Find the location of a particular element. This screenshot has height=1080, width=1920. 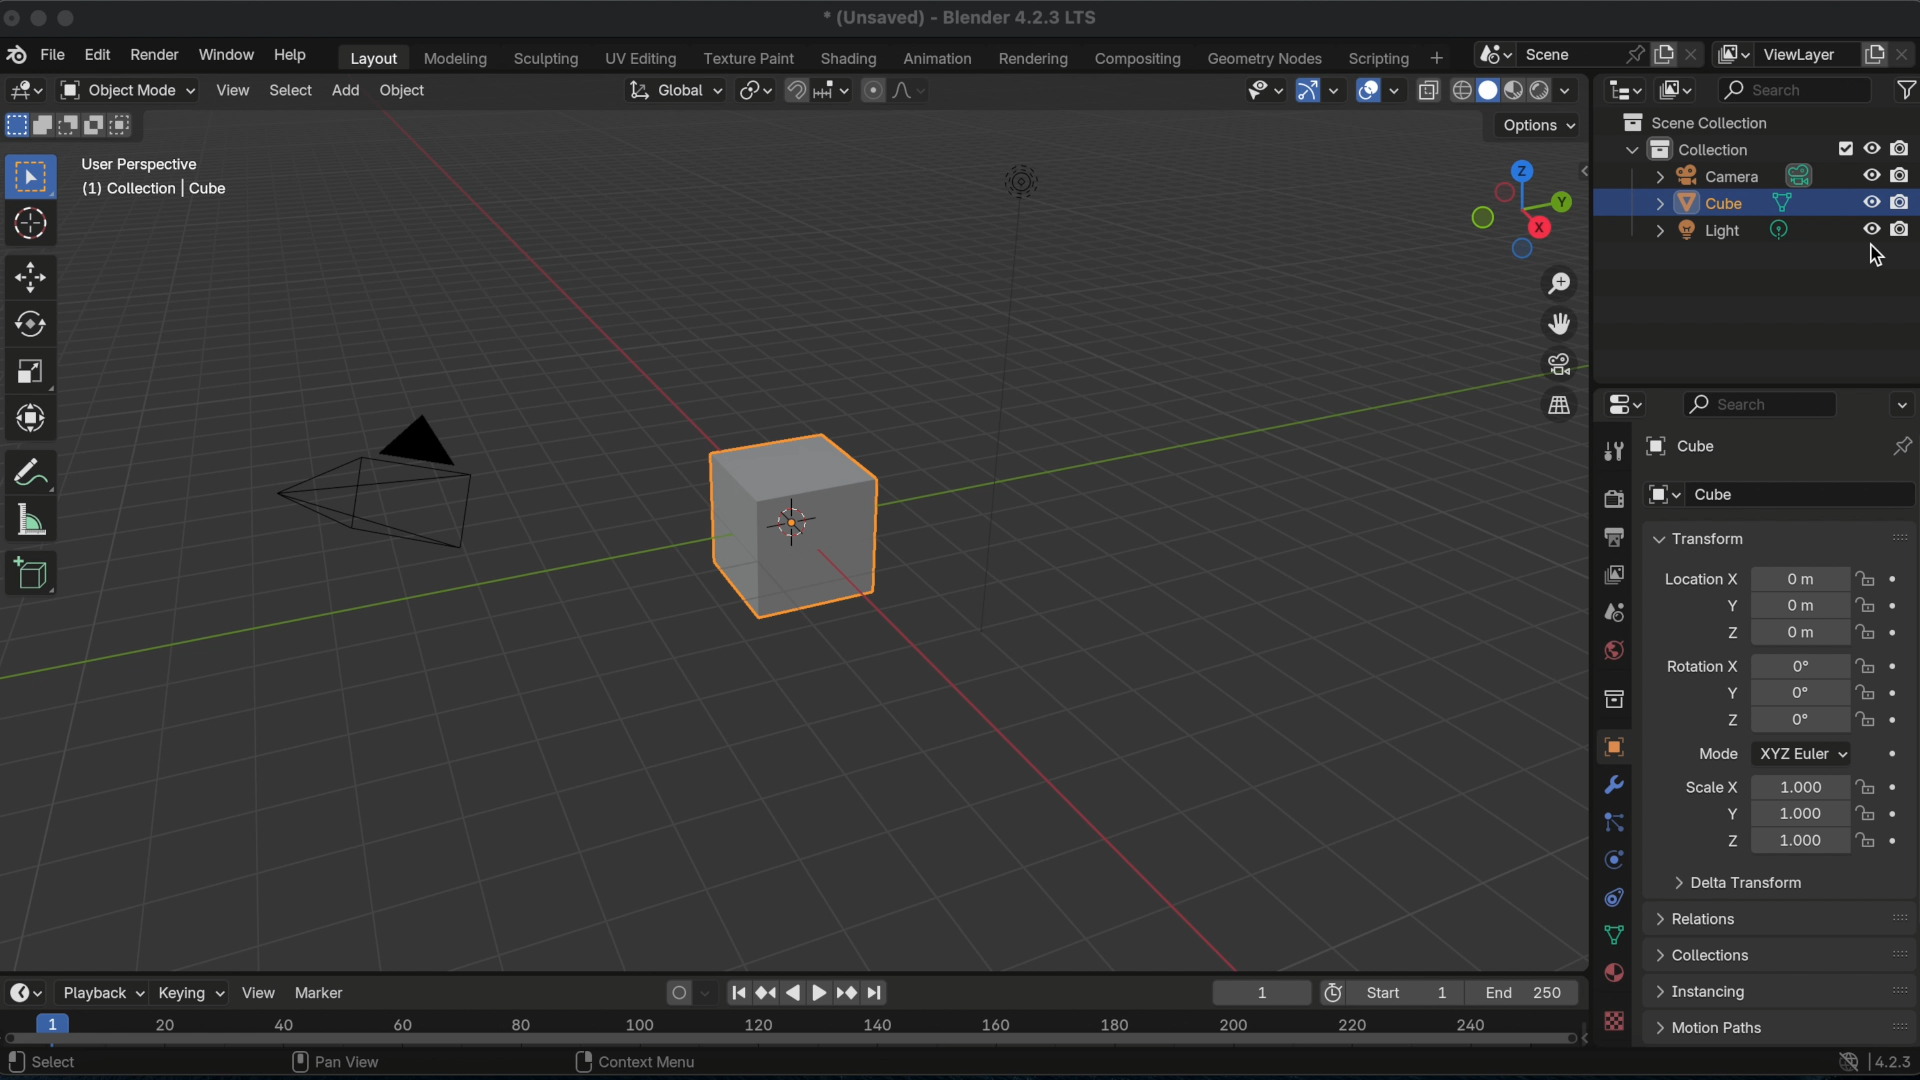

location of object is located at coordinates (1799, 605).